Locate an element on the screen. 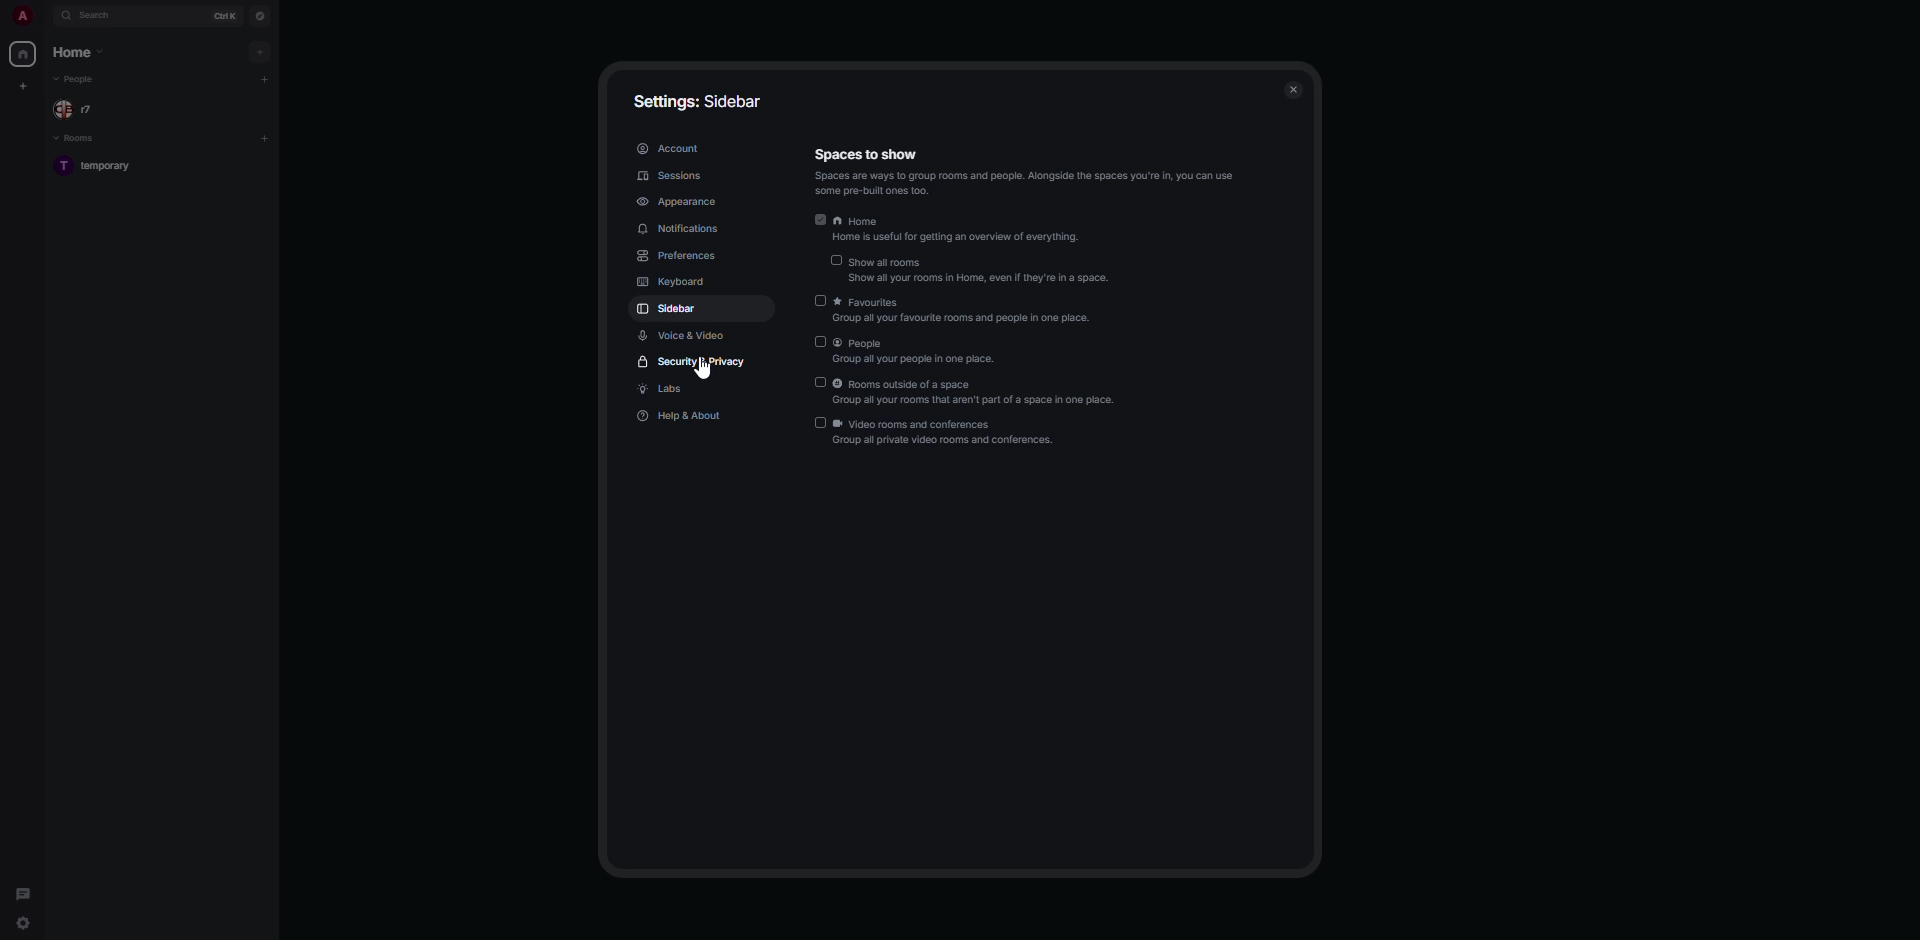 The height and width of the screenshot is (940, 1920). notifications is located at coordinates (685, 229).